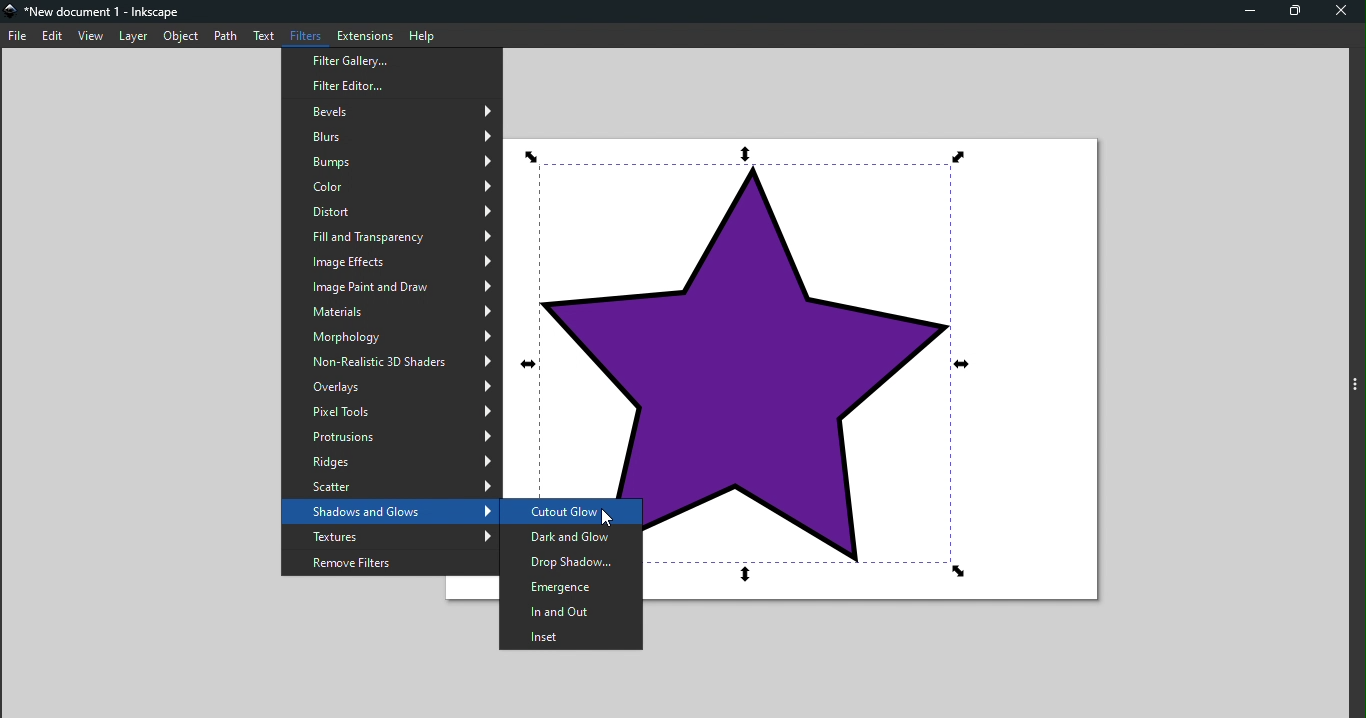 The width and height of the screenshot is (1366, 718). Describe the element at coordinates (392, 337) in the screenshot. I see `Morphology` at that location.